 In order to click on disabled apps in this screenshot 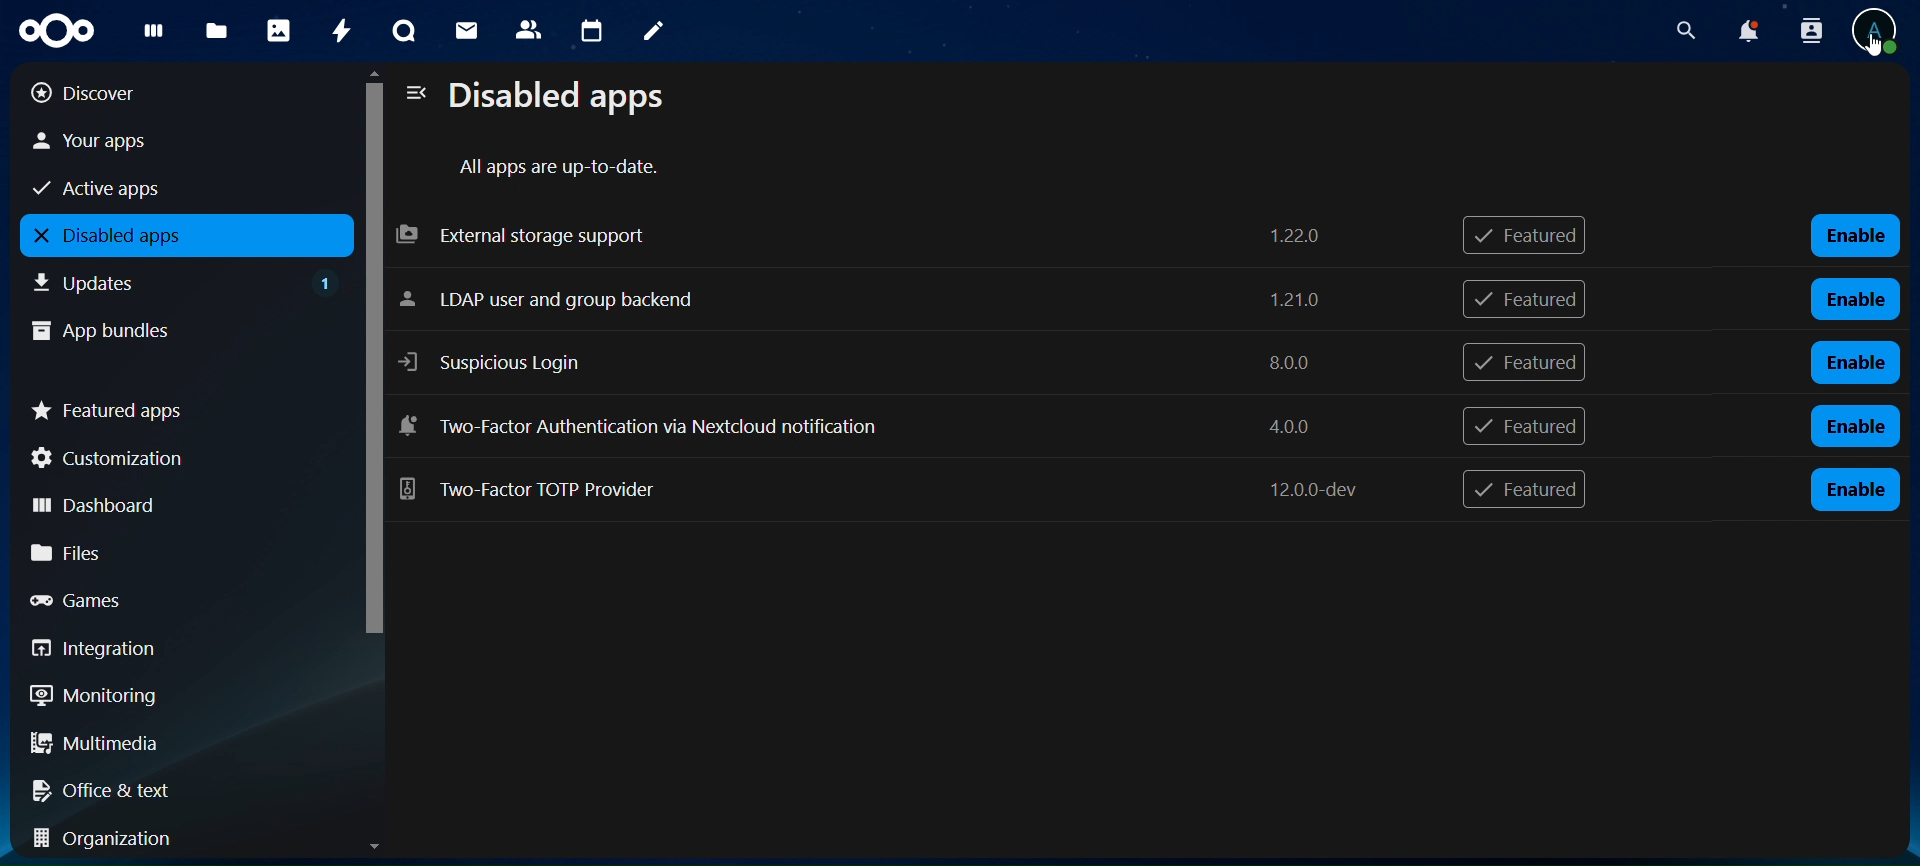, I will do `click(566, 98)`.